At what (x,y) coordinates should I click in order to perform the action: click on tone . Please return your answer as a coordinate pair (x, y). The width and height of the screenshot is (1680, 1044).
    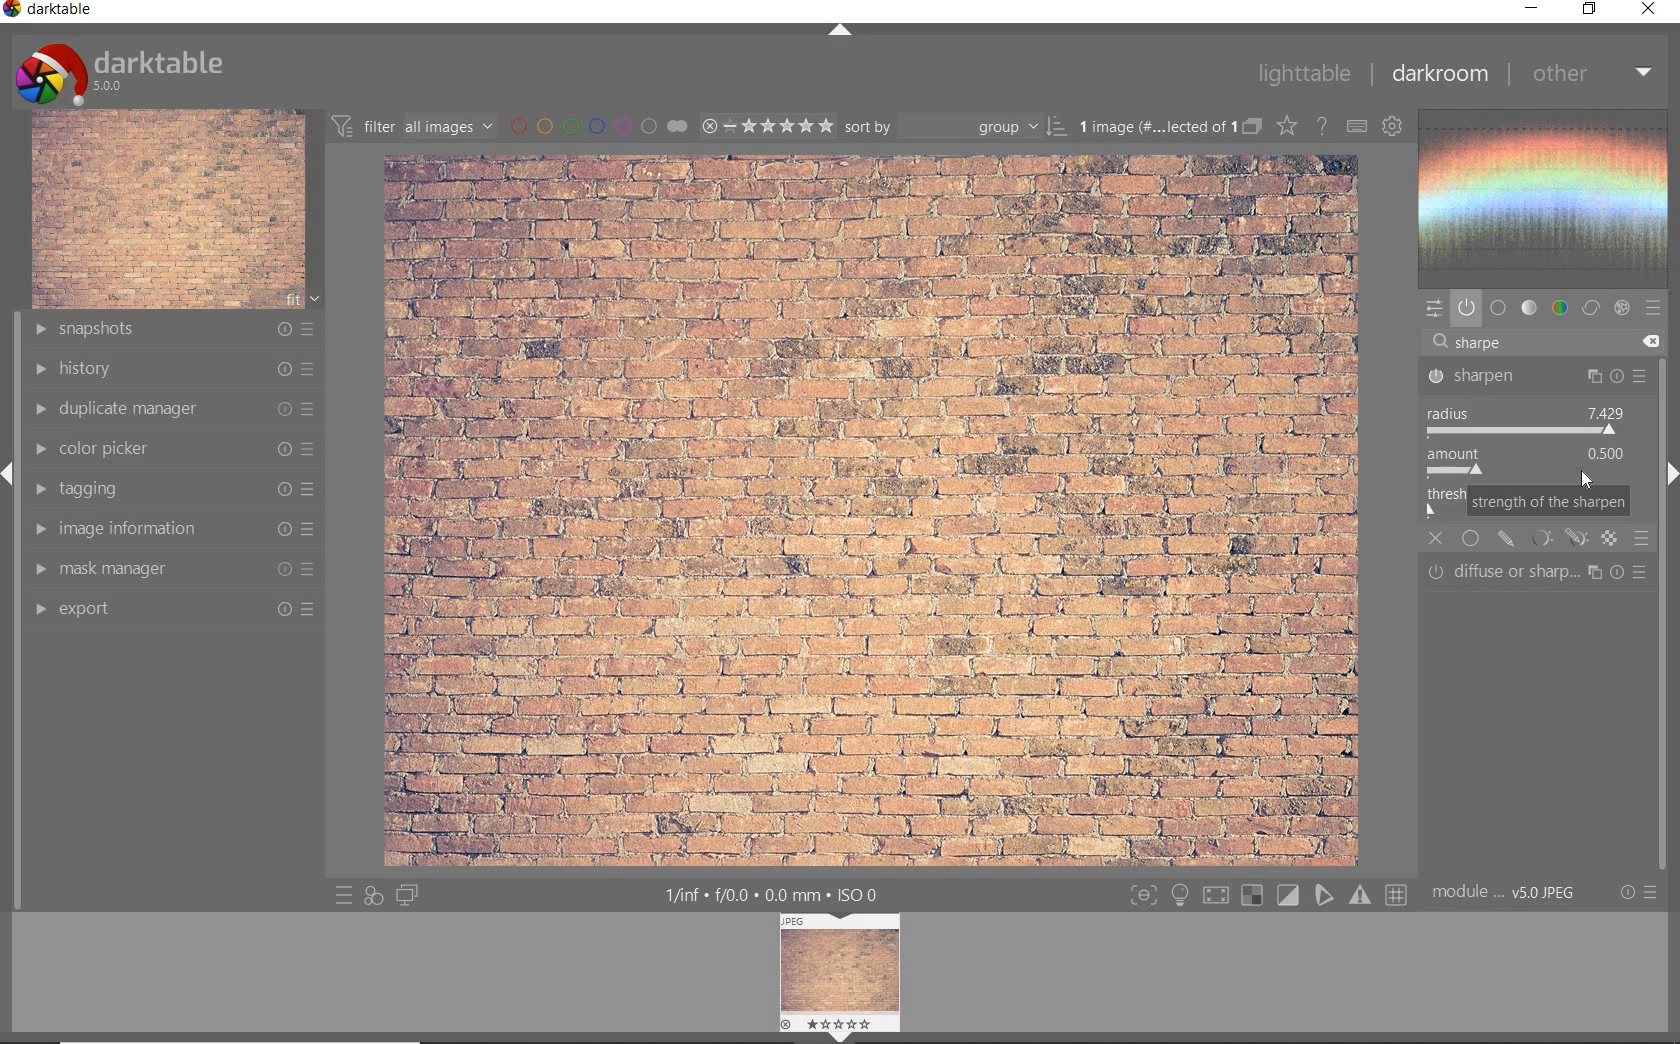
    Looking at the image, I should click on (1530, 308).